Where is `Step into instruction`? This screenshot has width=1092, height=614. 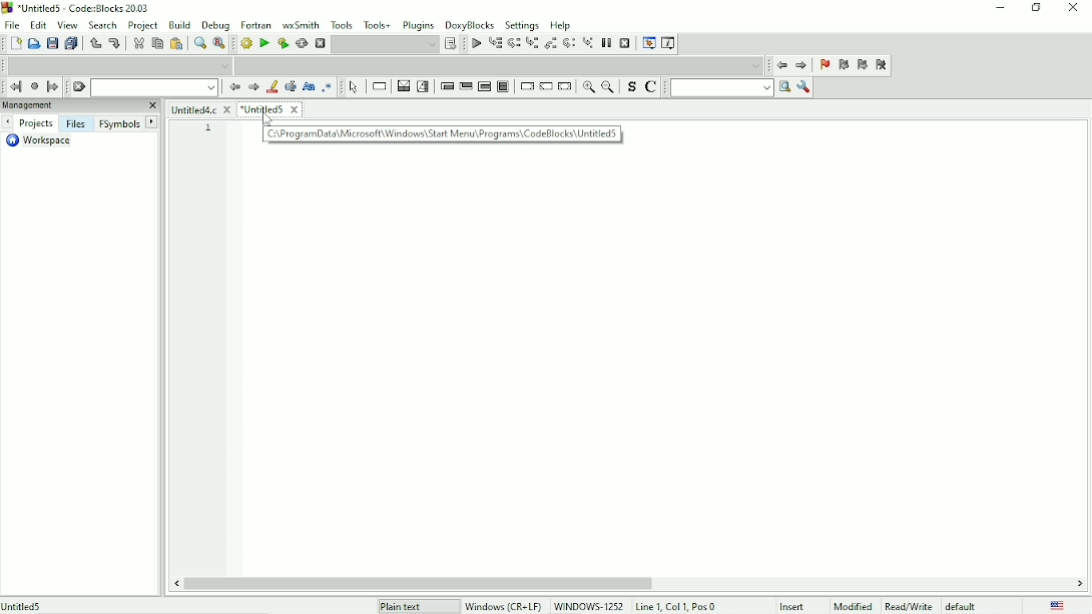
Step into instruction is located at coordinates (587, 44).